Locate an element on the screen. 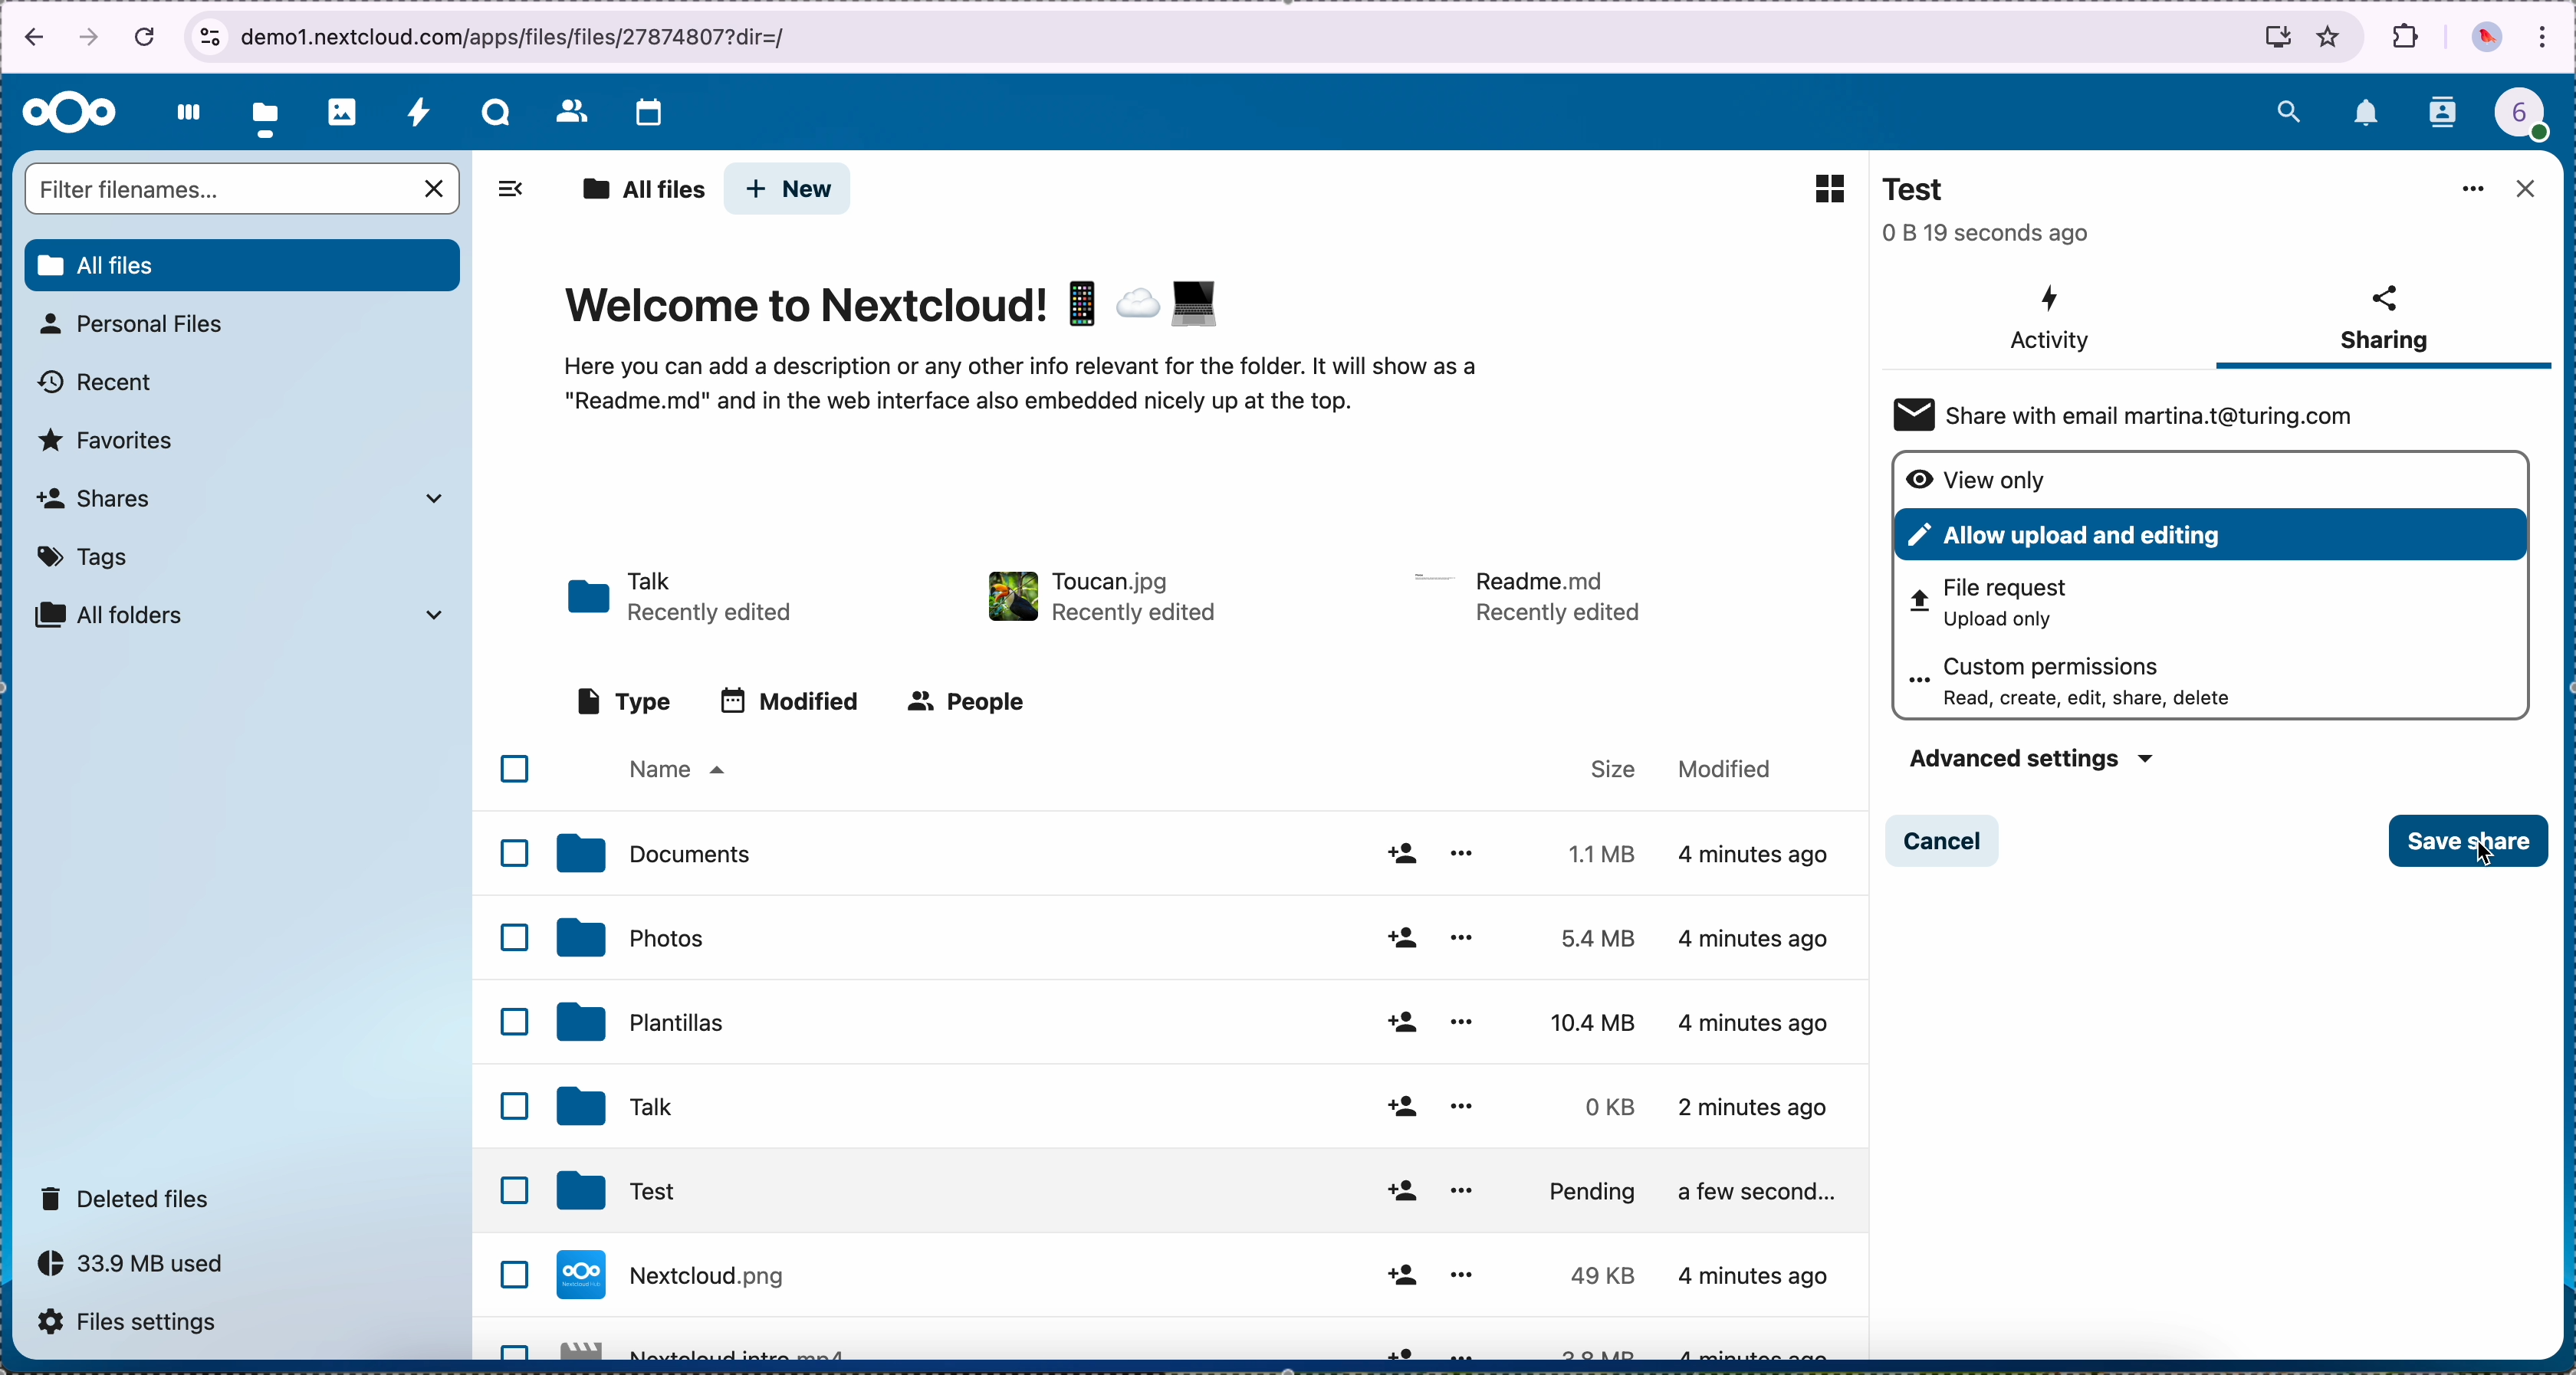 This screenshot has width=2576, height=1375. templates is located at coordinates (1198, 1017).